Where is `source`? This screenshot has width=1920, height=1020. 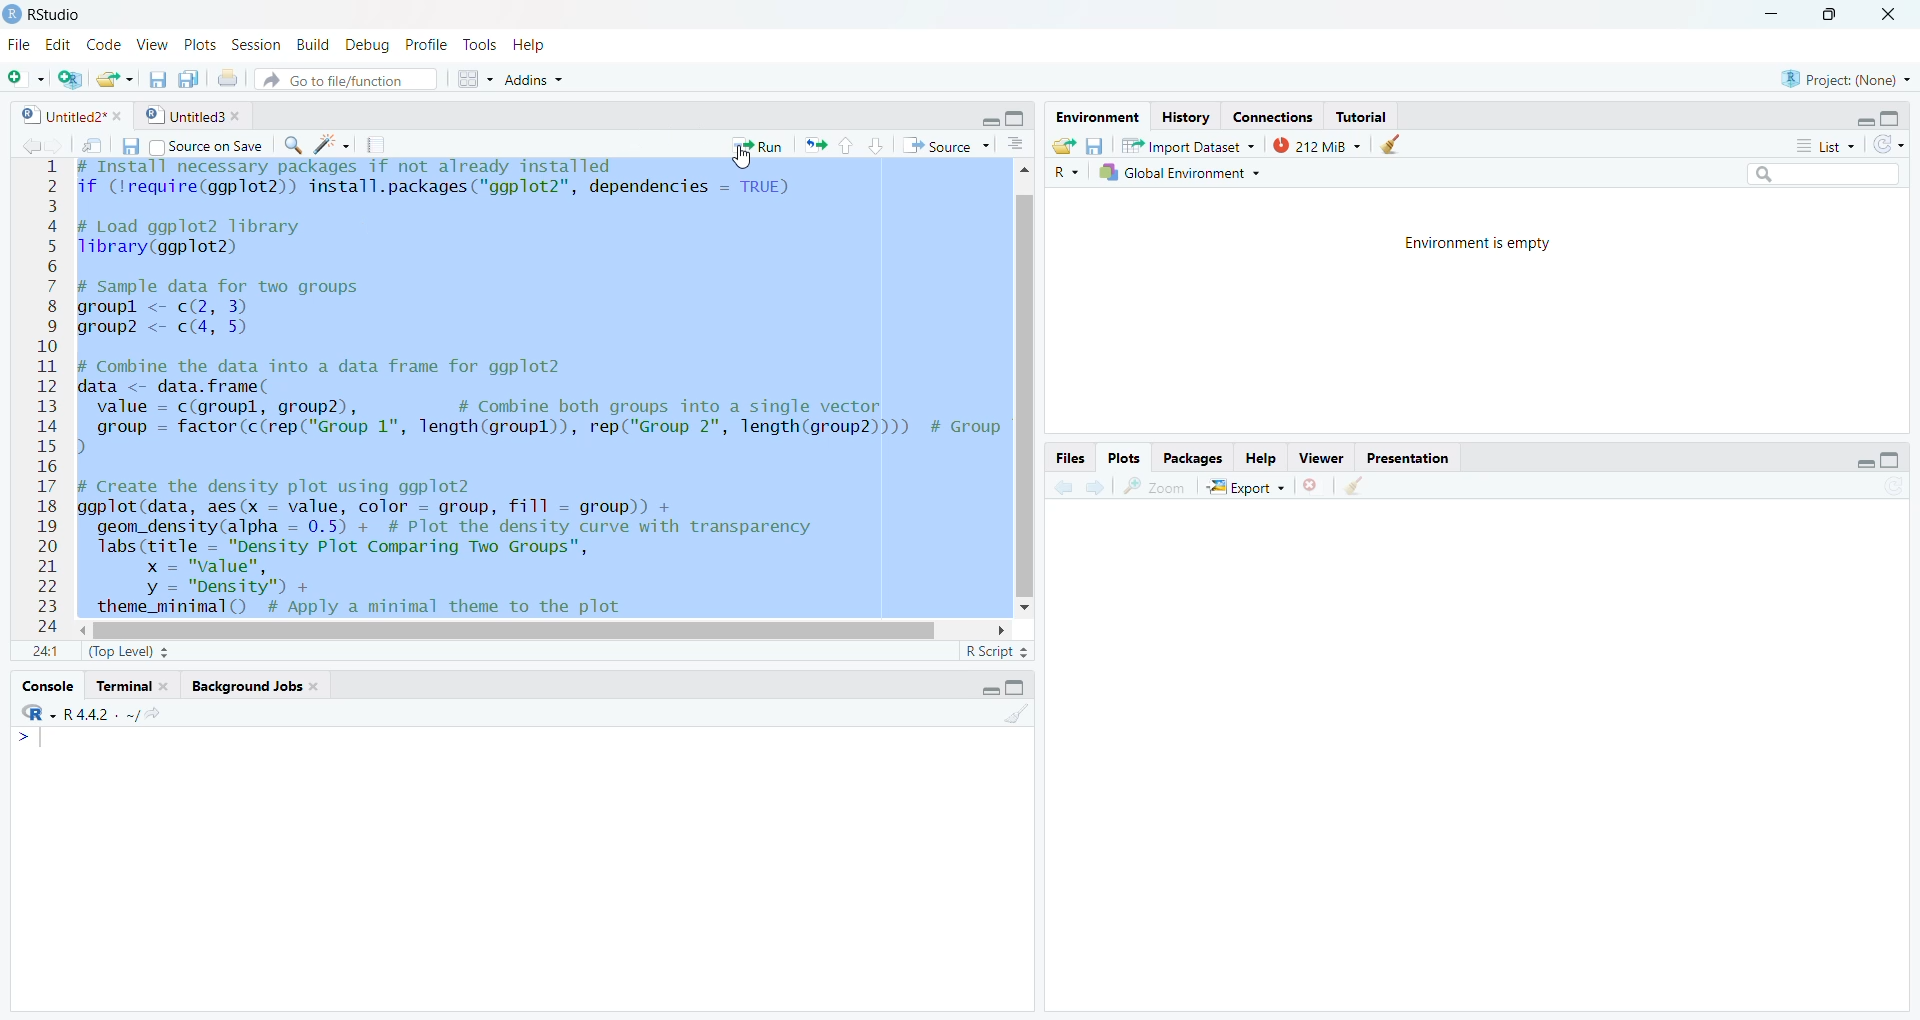
source is located at coordinates (945, 146).